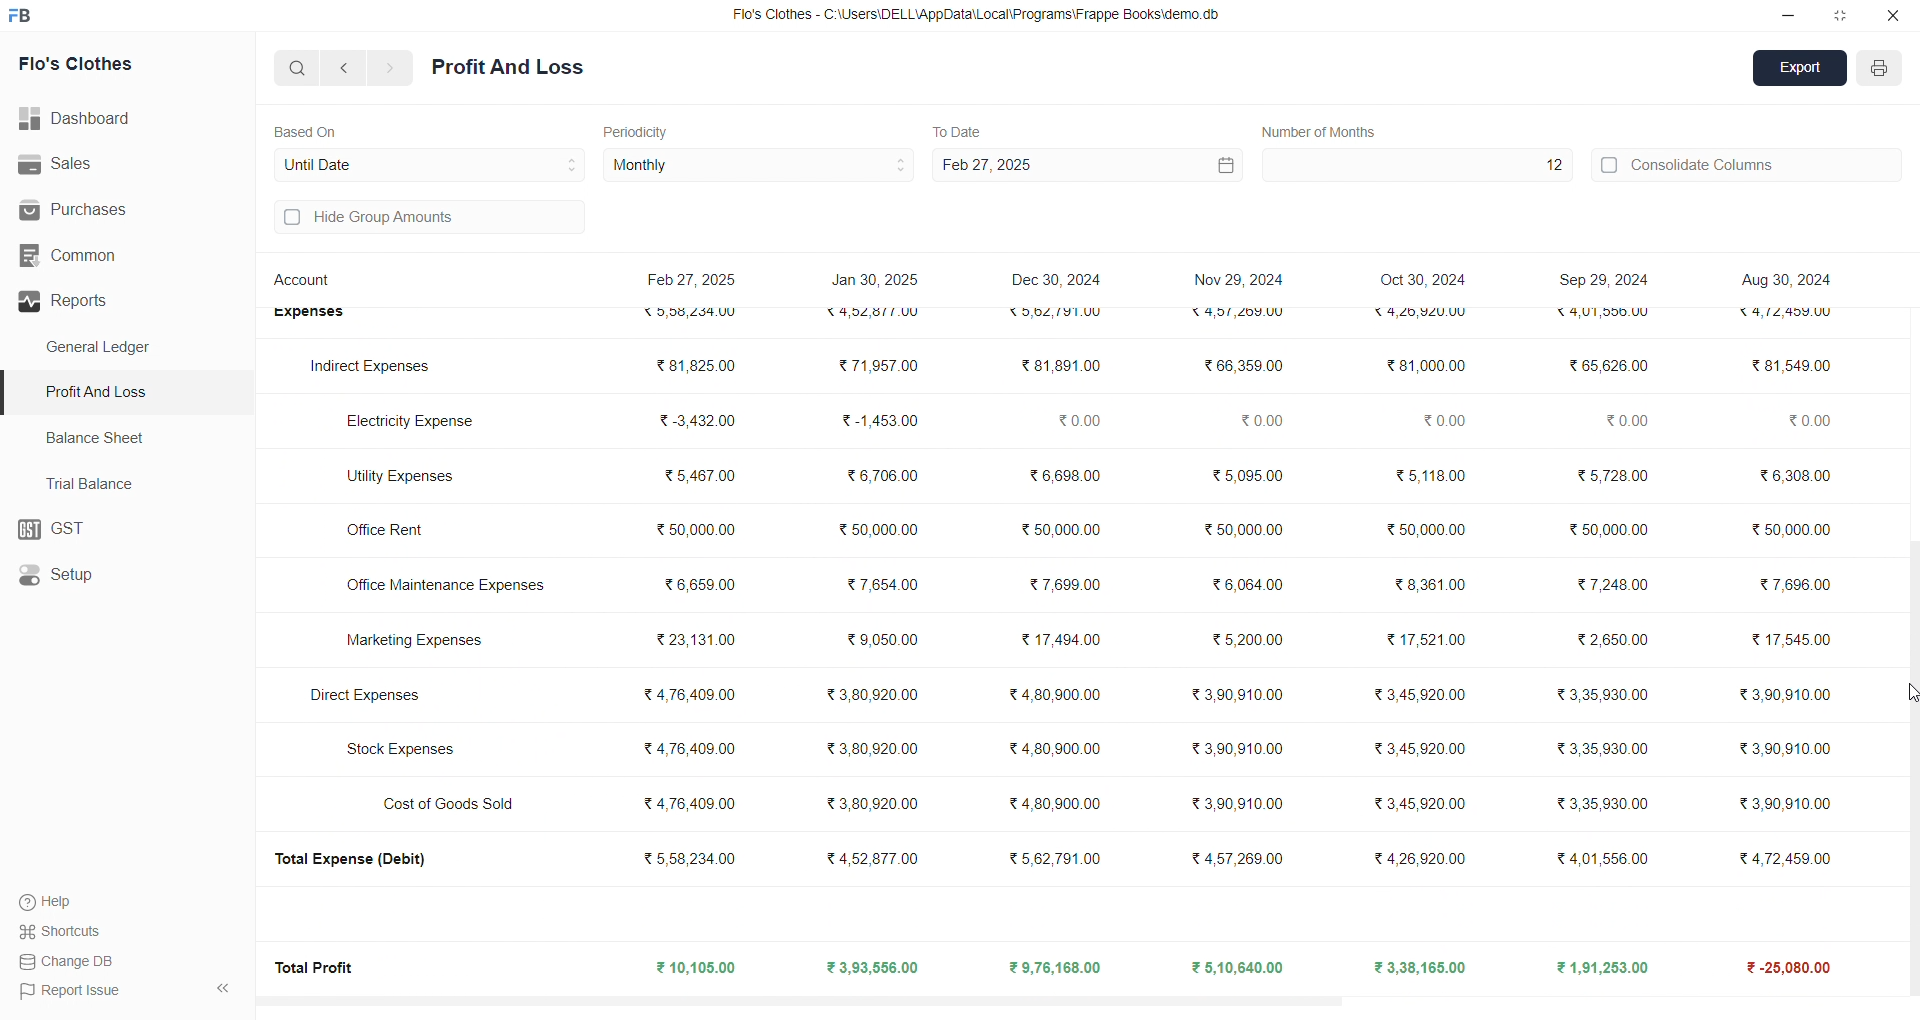  Describe the element at coordinates (1840, 15) in the screenshot. I see `resize` at that location.